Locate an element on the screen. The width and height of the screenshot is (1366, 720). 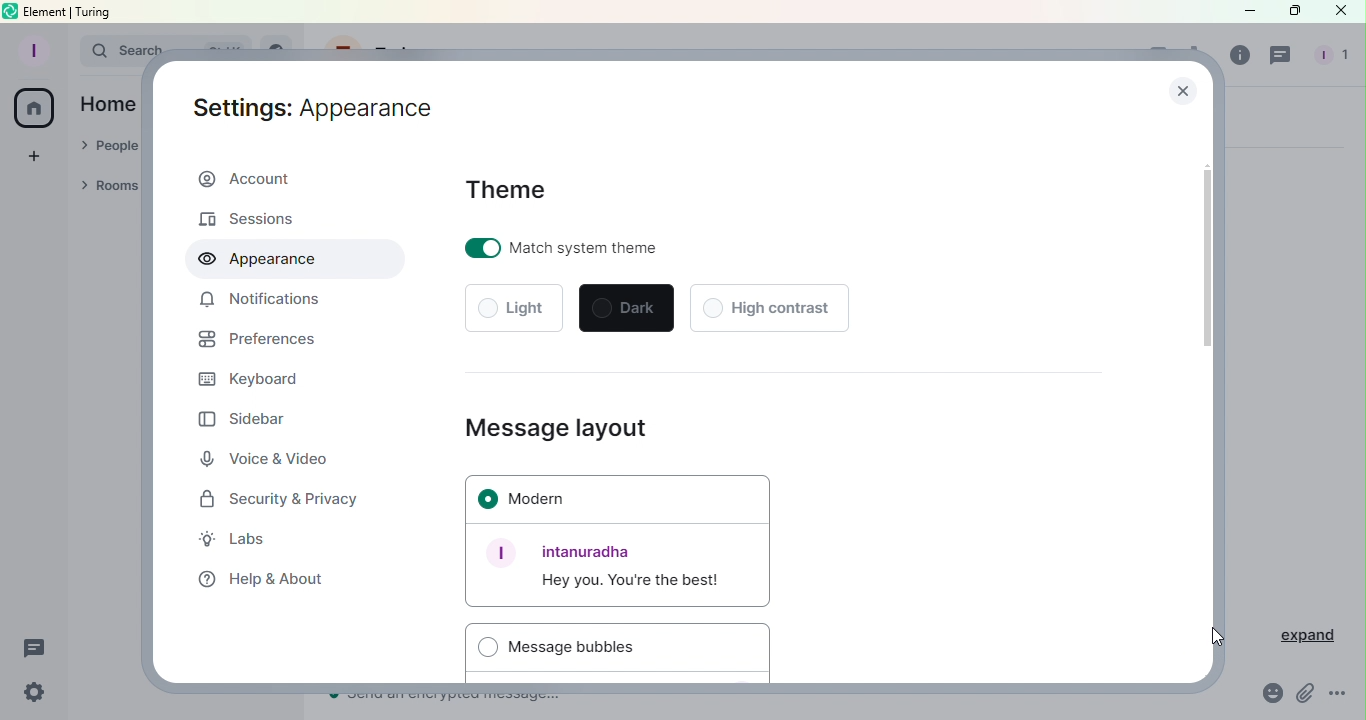
Help and about is located at coordinates (255, 577).